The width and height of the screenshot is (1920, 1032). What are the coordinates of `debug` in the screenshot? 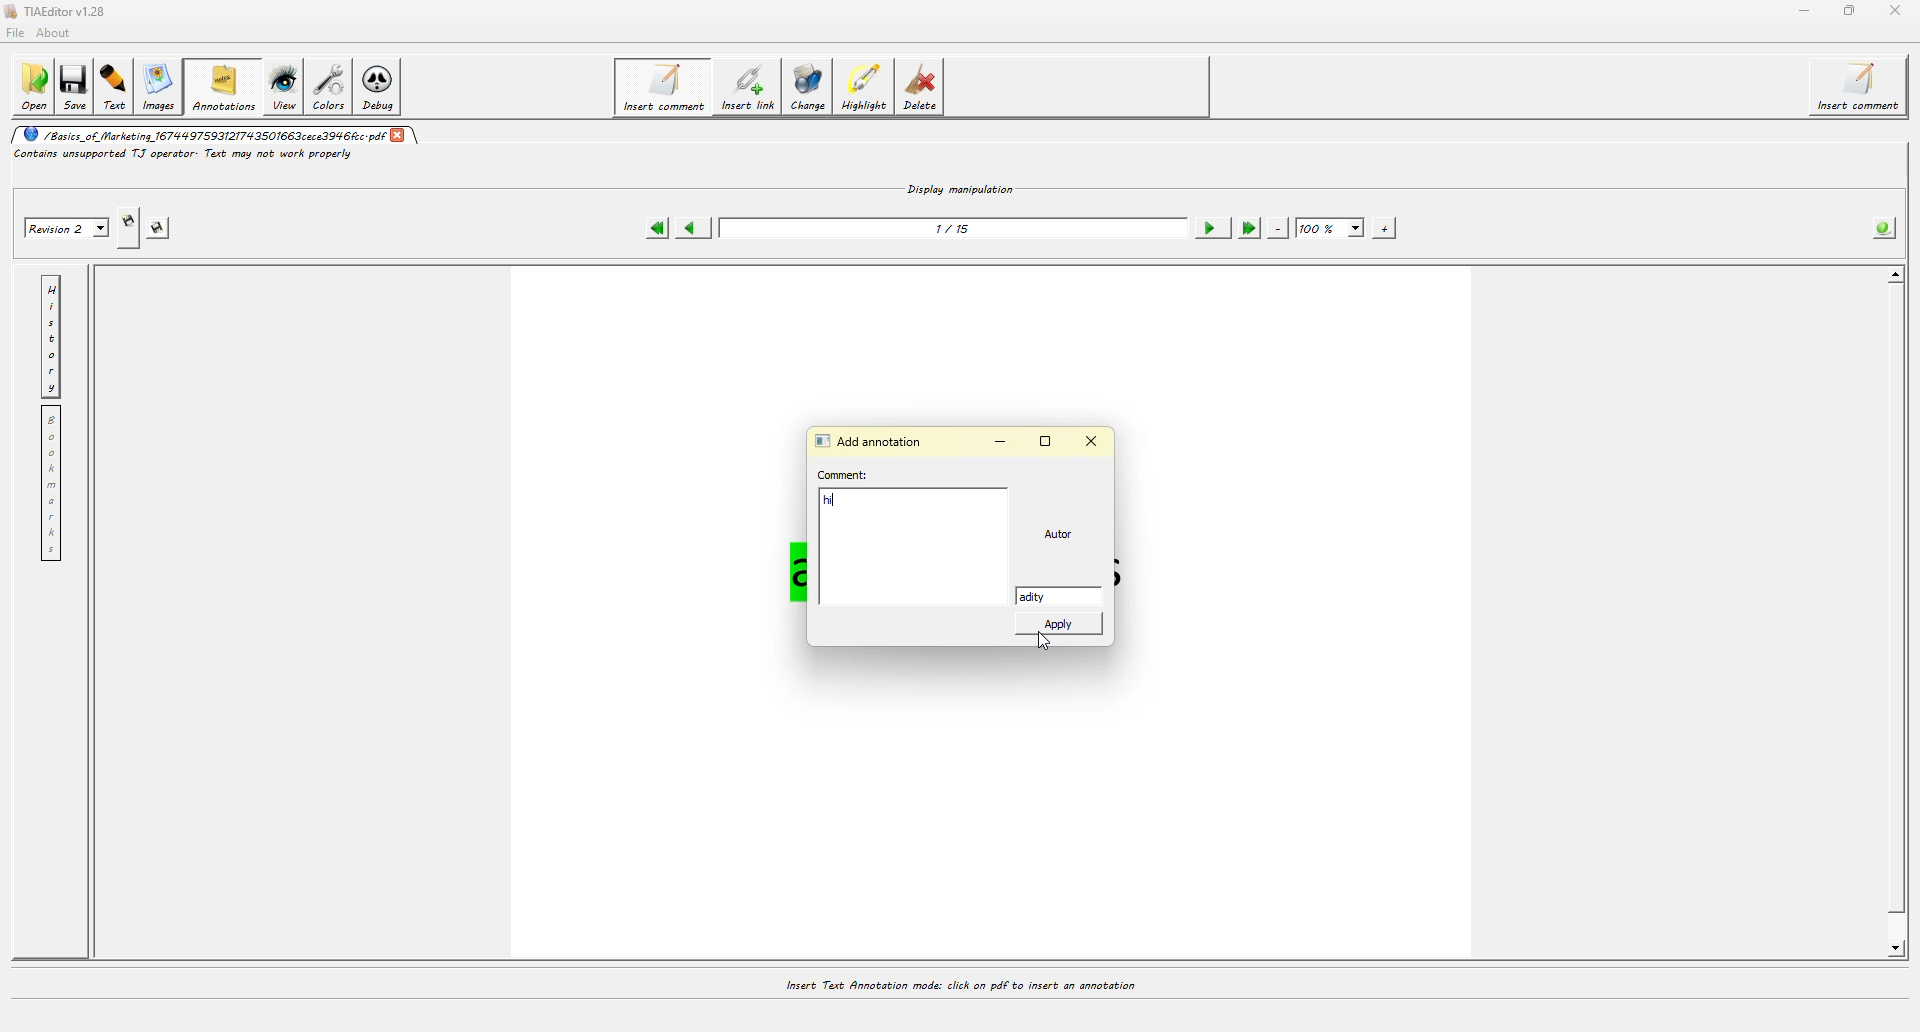 It's located at (384, 89).